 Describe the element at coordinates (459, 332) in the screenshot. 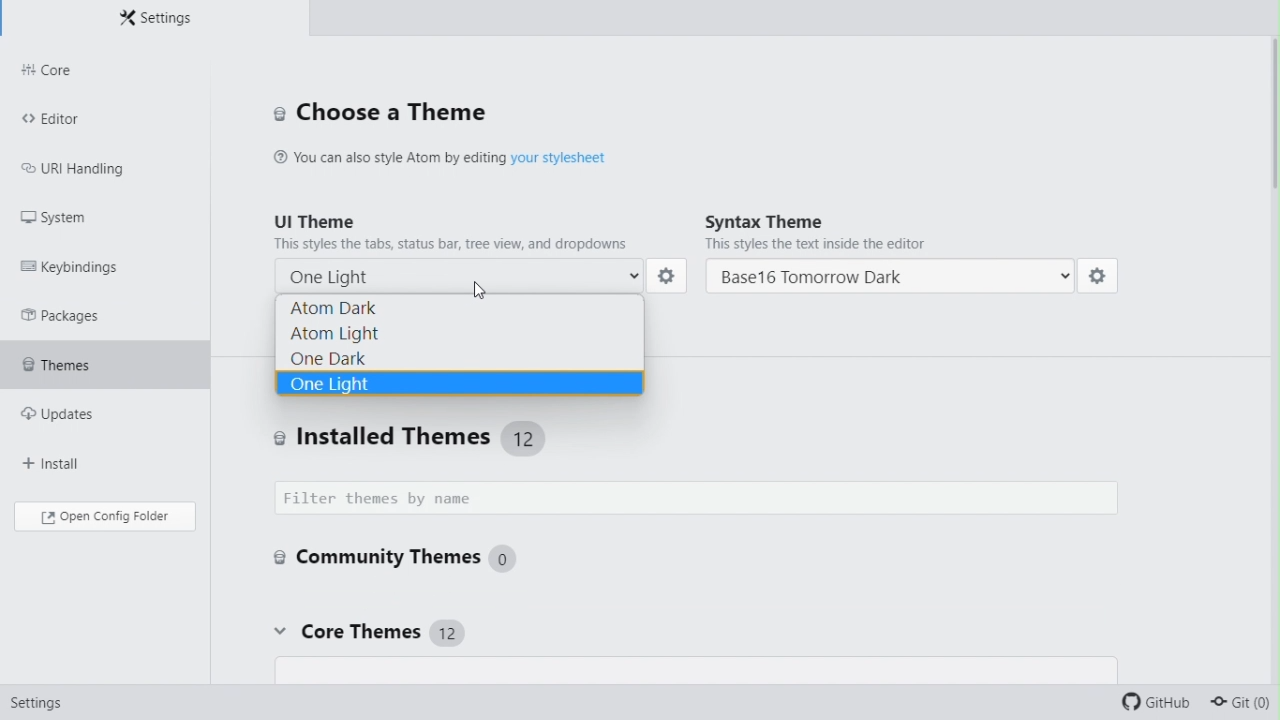

I see `atom Light` at that location.